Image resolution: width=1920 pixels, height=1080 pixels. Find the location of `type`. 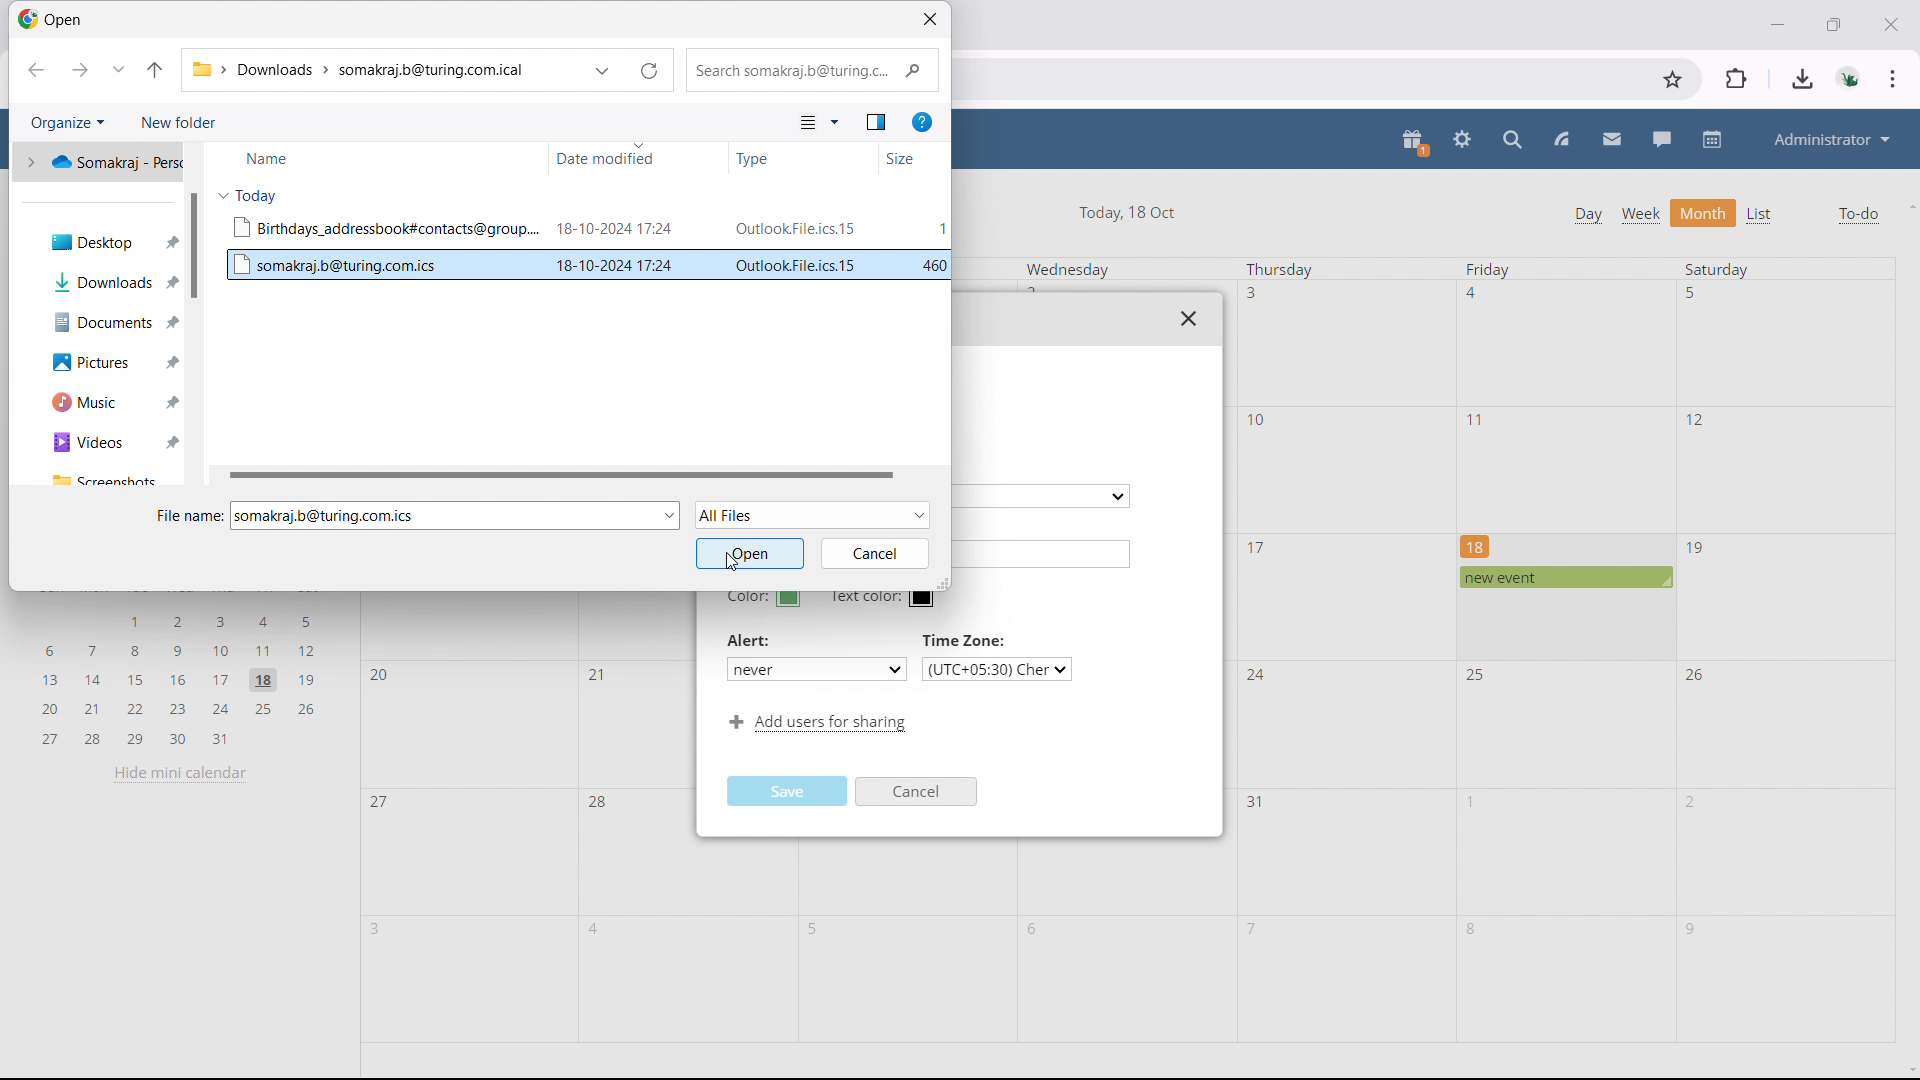

type is located at coordinates (803, 157).